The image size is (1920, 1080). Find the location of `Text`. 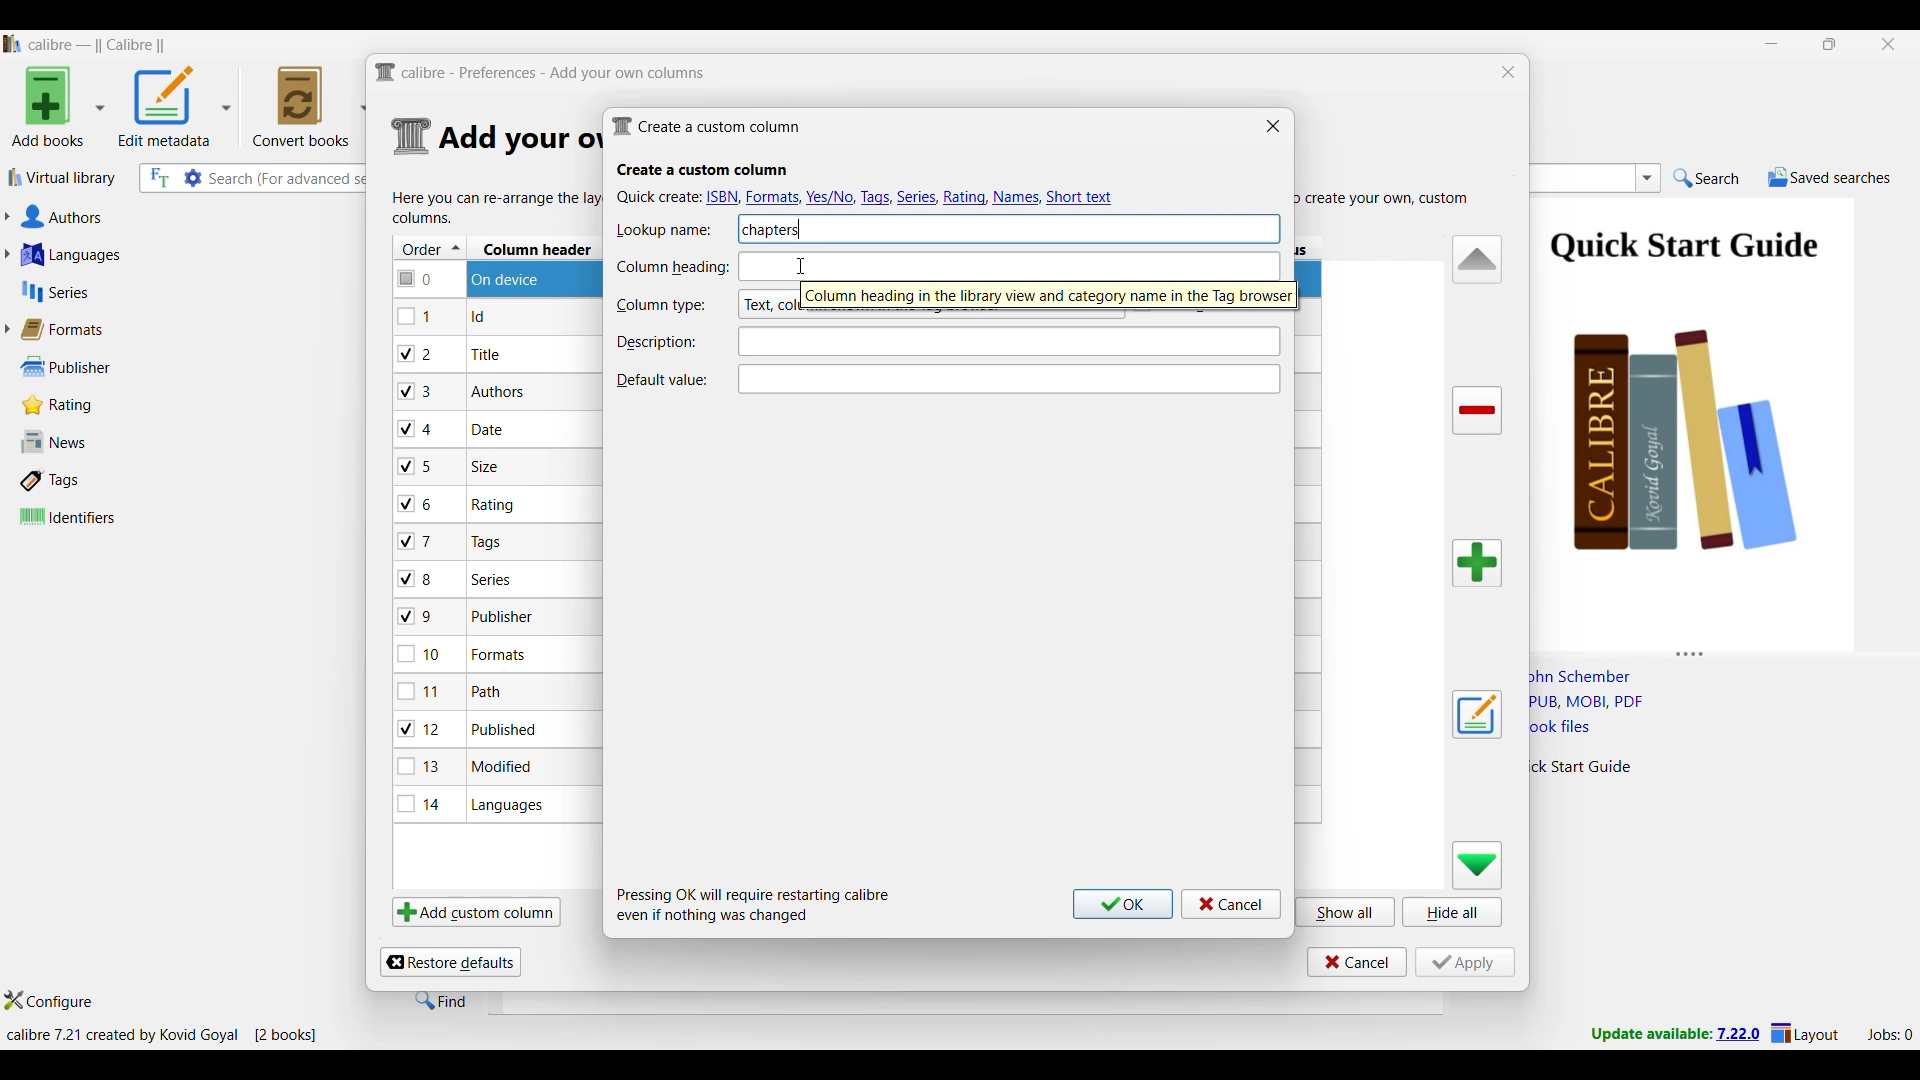

Text is located at coordinates (1007, 342).